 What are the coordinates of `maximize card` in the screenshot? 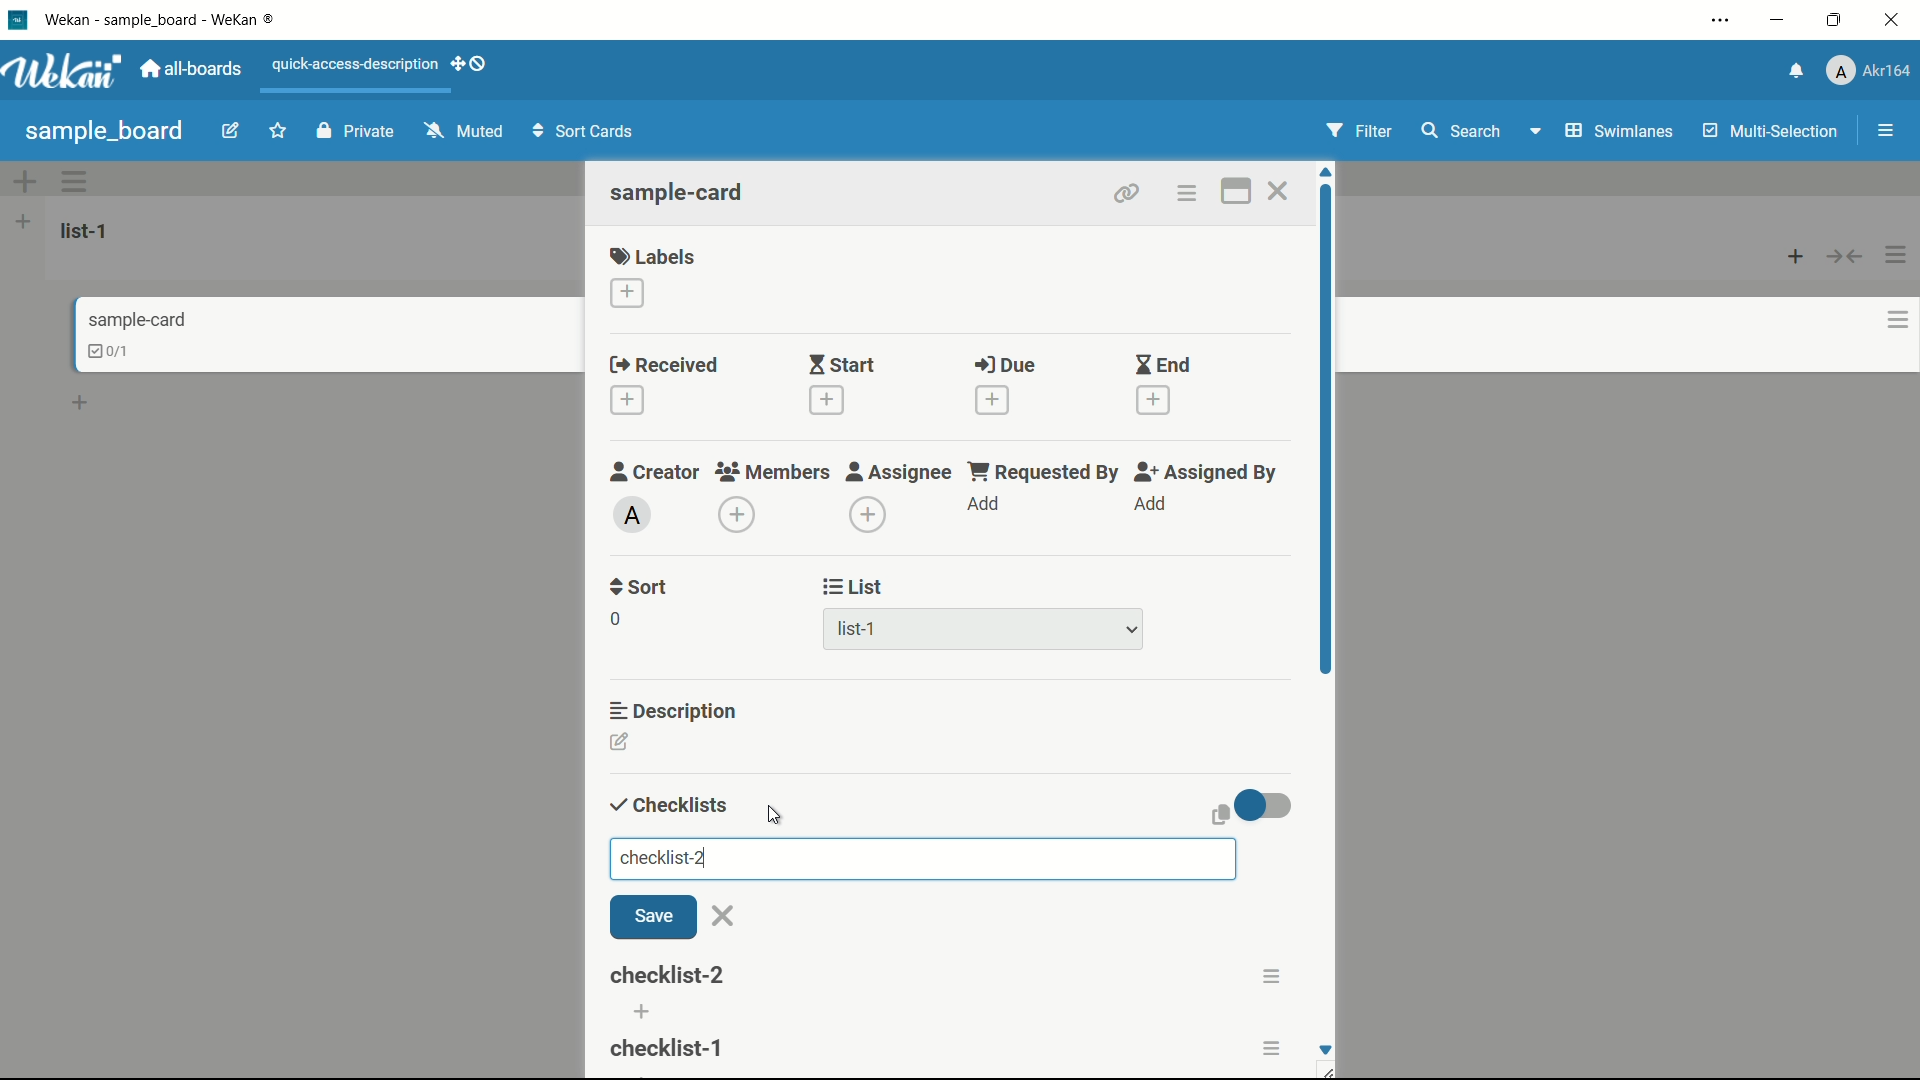 It's located at (1235, 194).